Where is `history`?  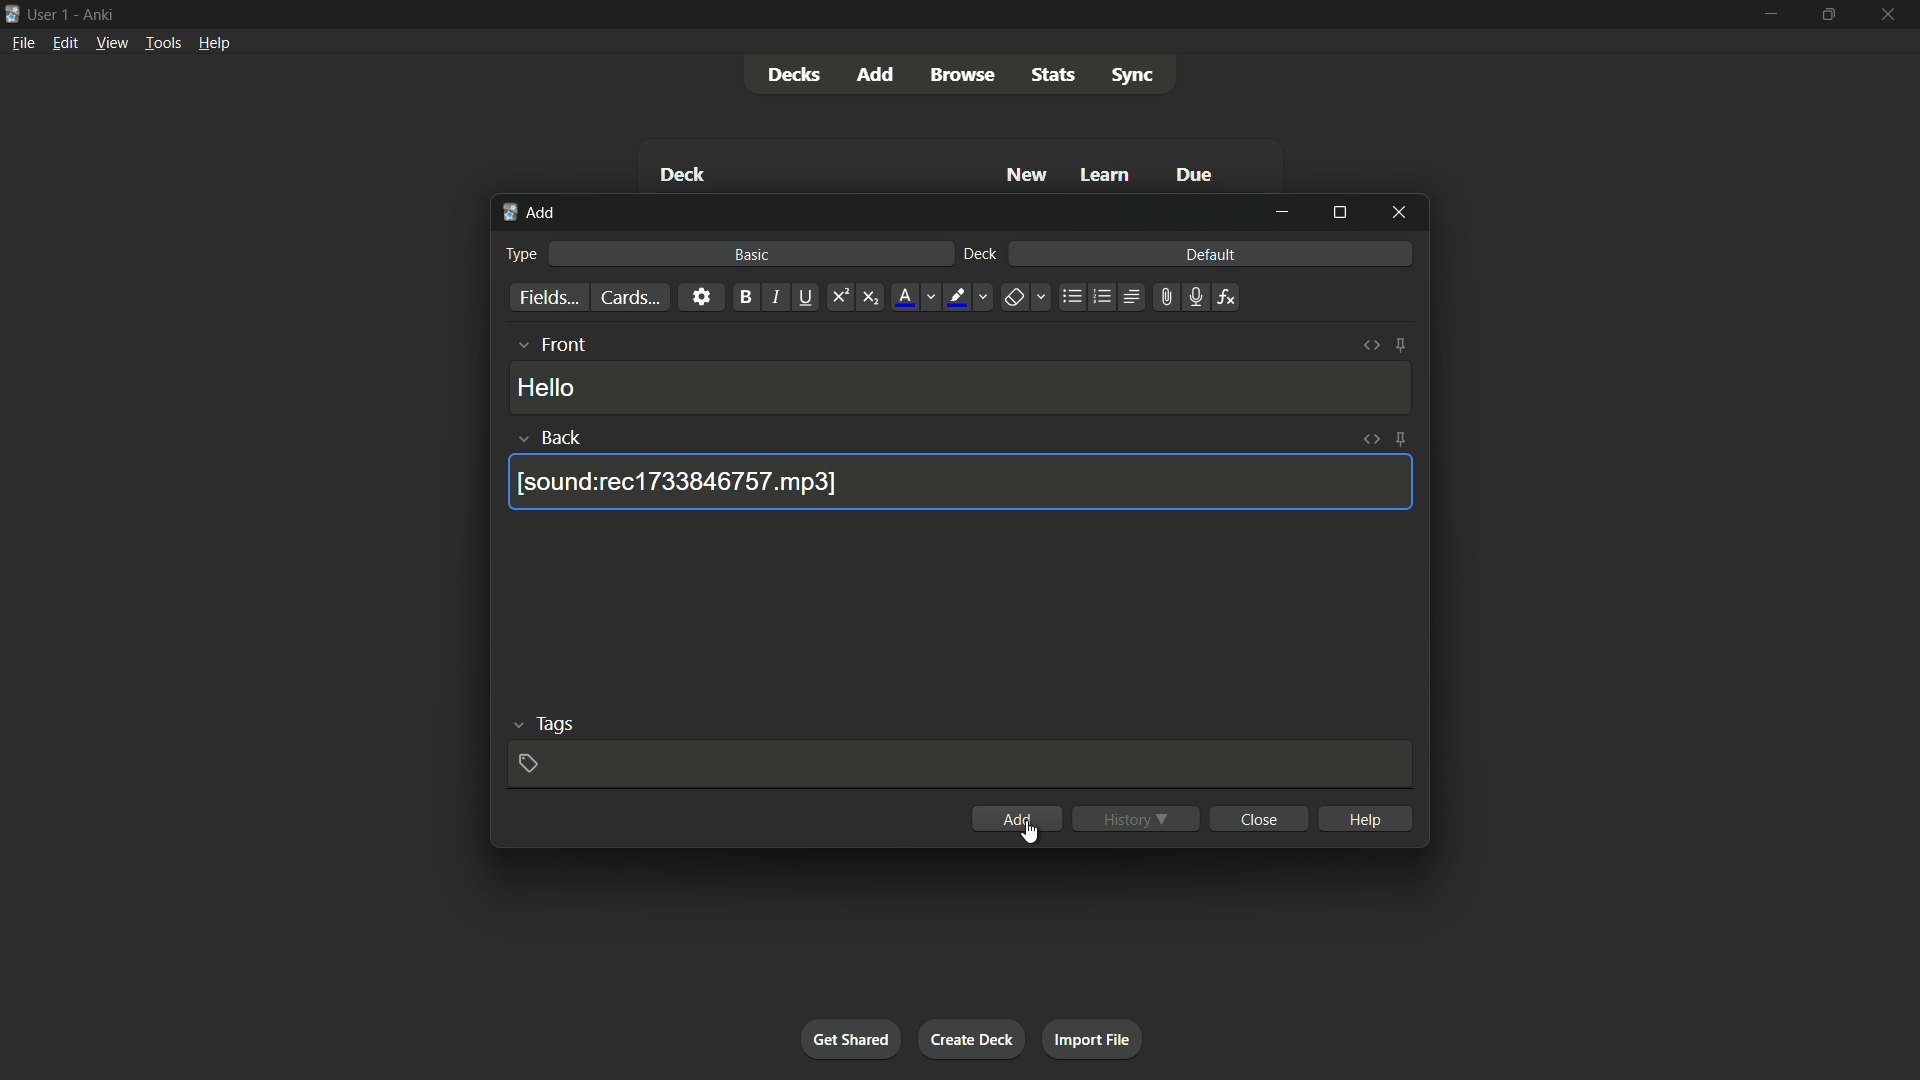 history is located at coordinates (1138, 816).